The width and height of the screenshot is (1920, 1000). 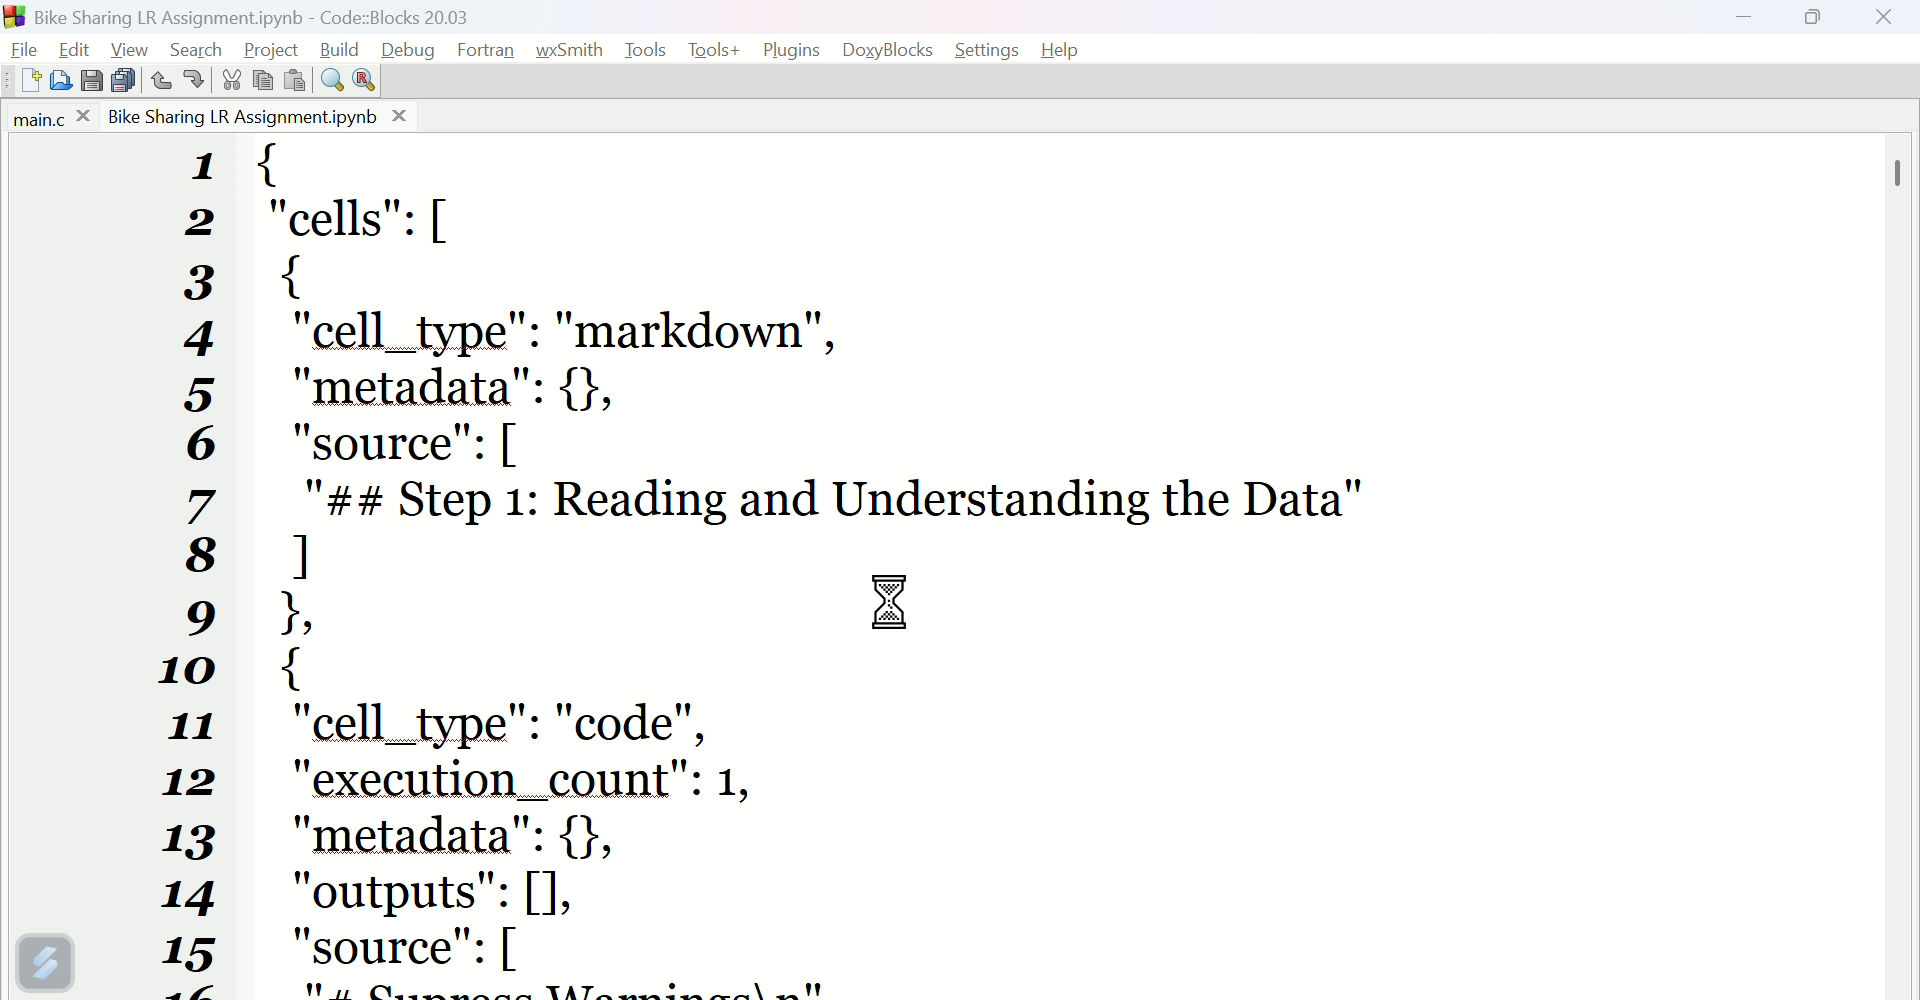 What do you see at coordinates (1900, 171) in the screenshot?
I see `Scrollbar` at bounding box center [1900, 171].